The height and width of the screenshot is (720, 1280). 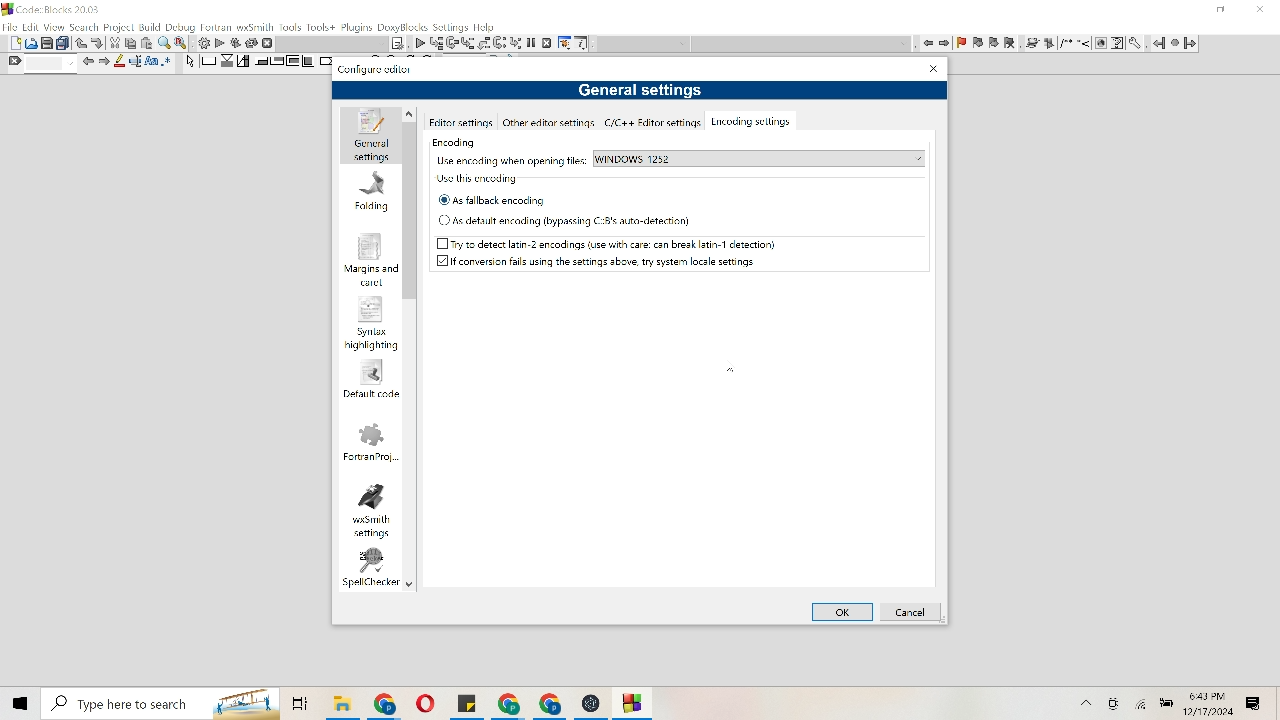 What do you see at coordinates (182, 43) in the screenshot?
I see `Replace` at bounding box center [182, 43].